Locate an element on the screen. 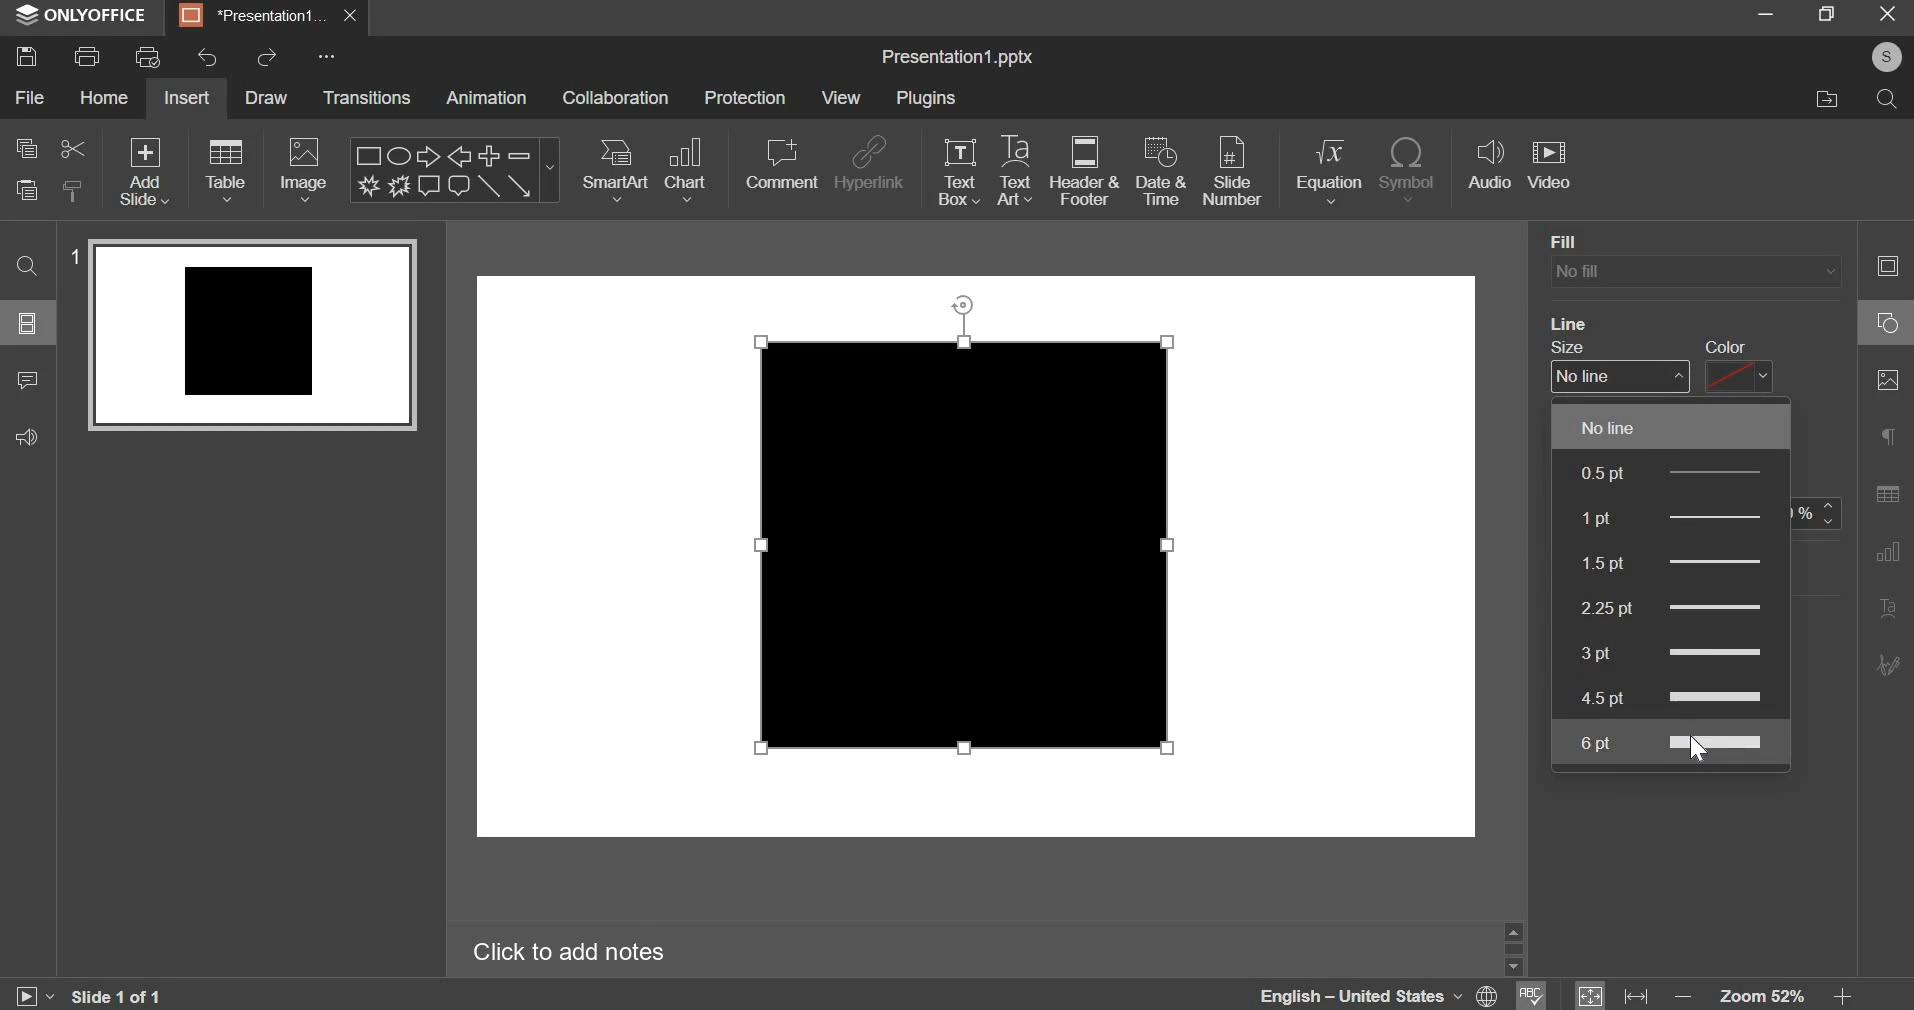  Click to add notes is located at coordinates (572, 952).